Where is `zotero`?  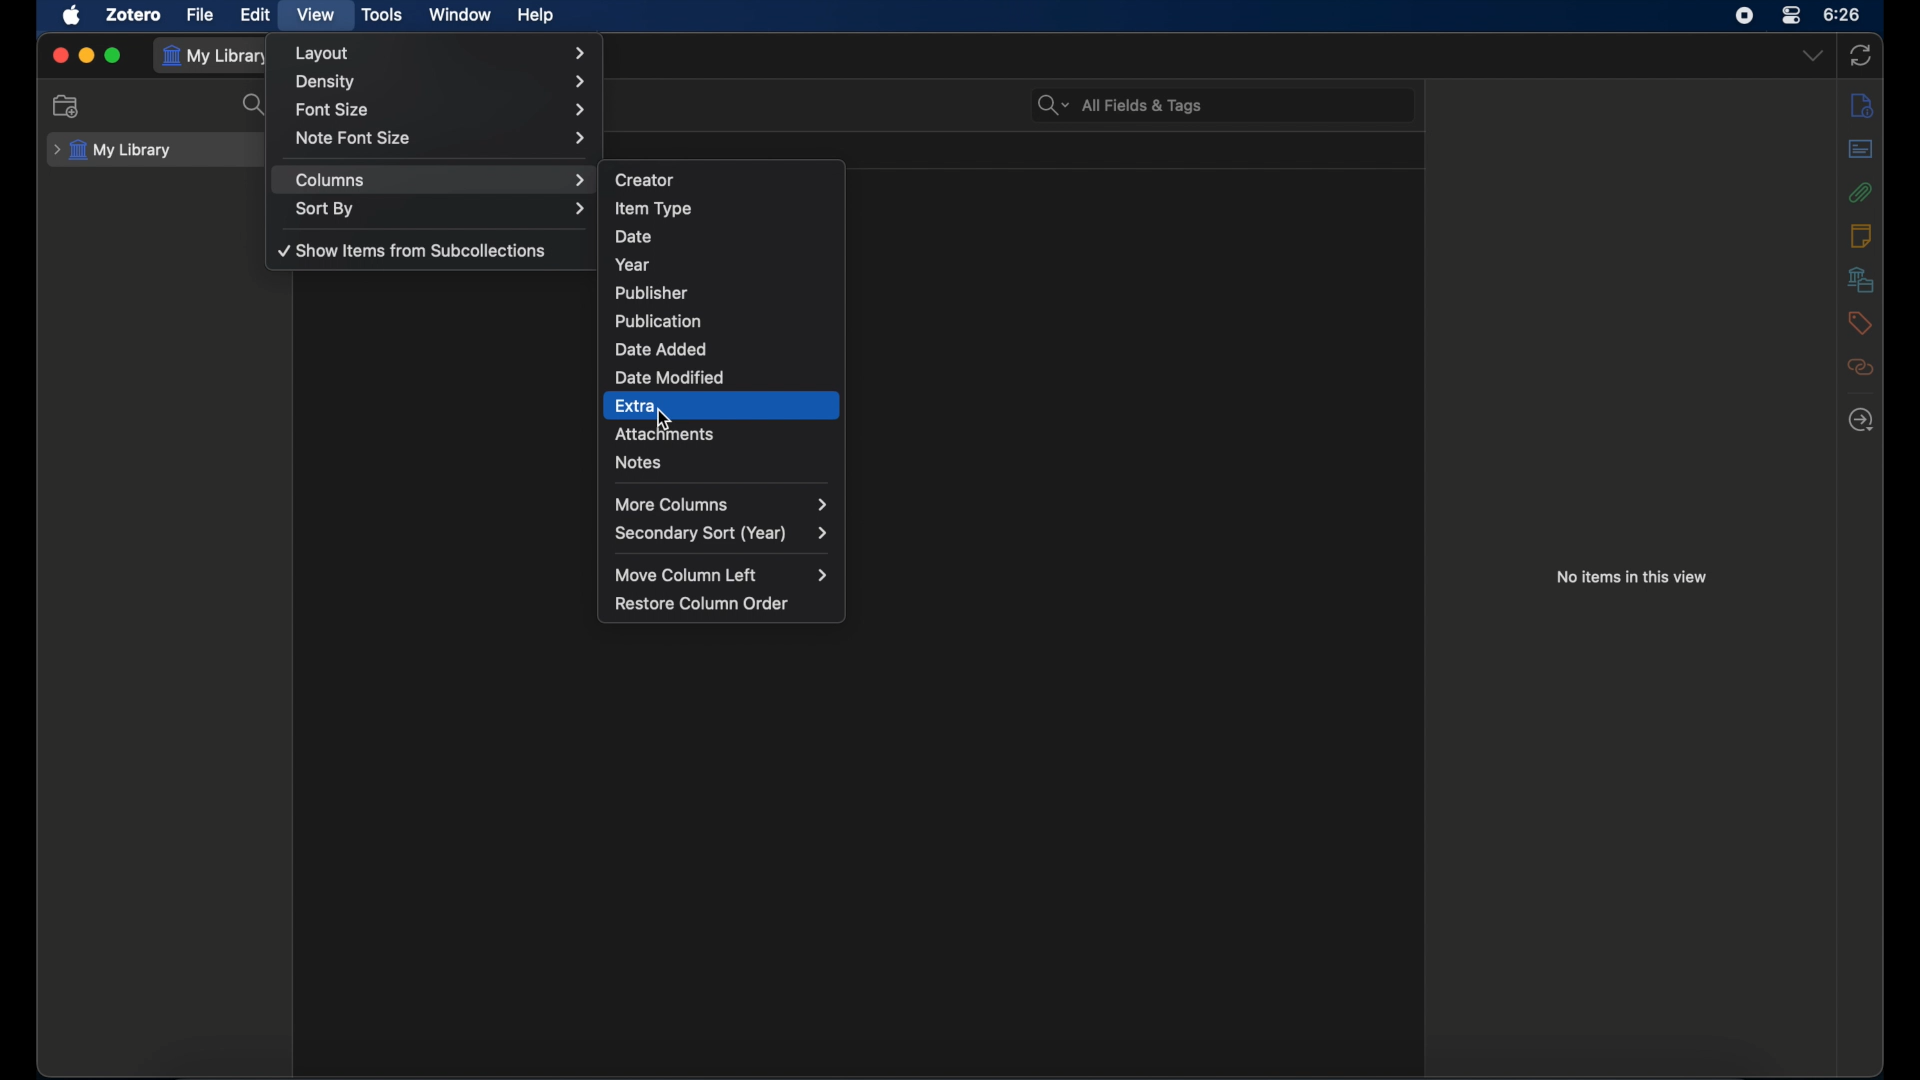
zotero is located at coordinates (134, 14).